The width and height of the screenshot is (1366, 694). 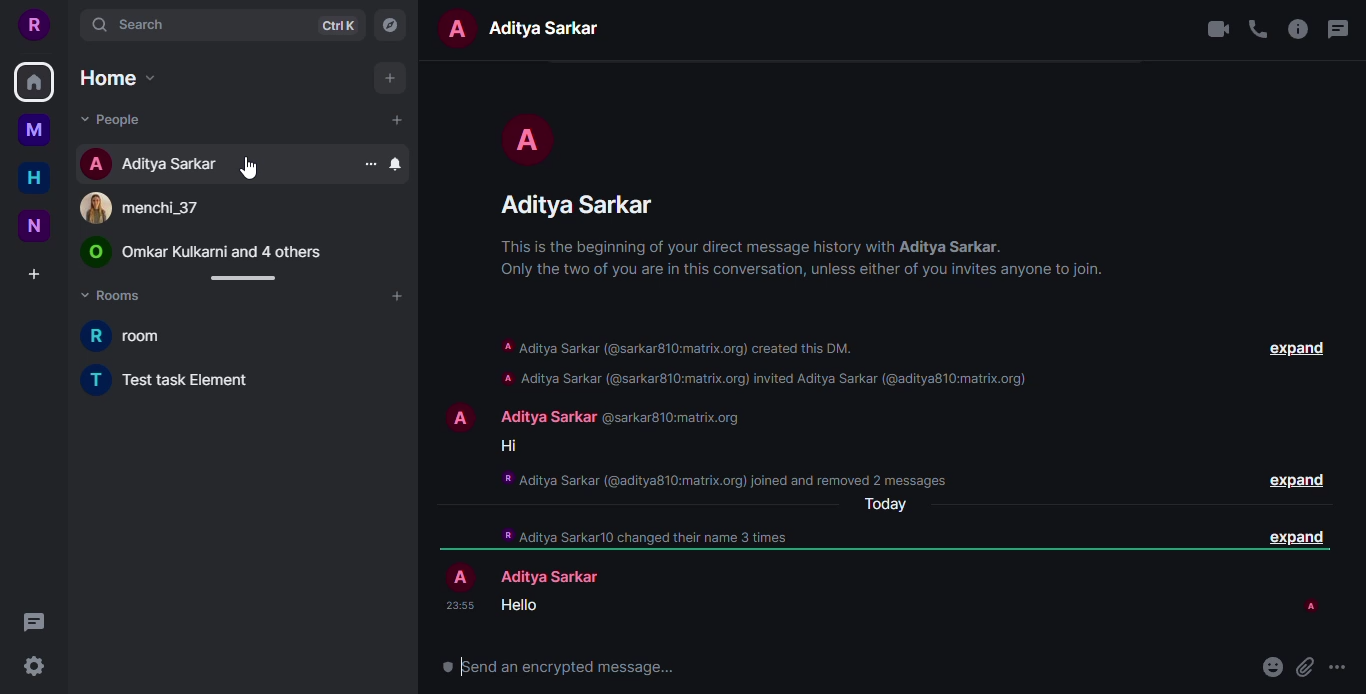 I want to click on home, so click(x=31, y=89).